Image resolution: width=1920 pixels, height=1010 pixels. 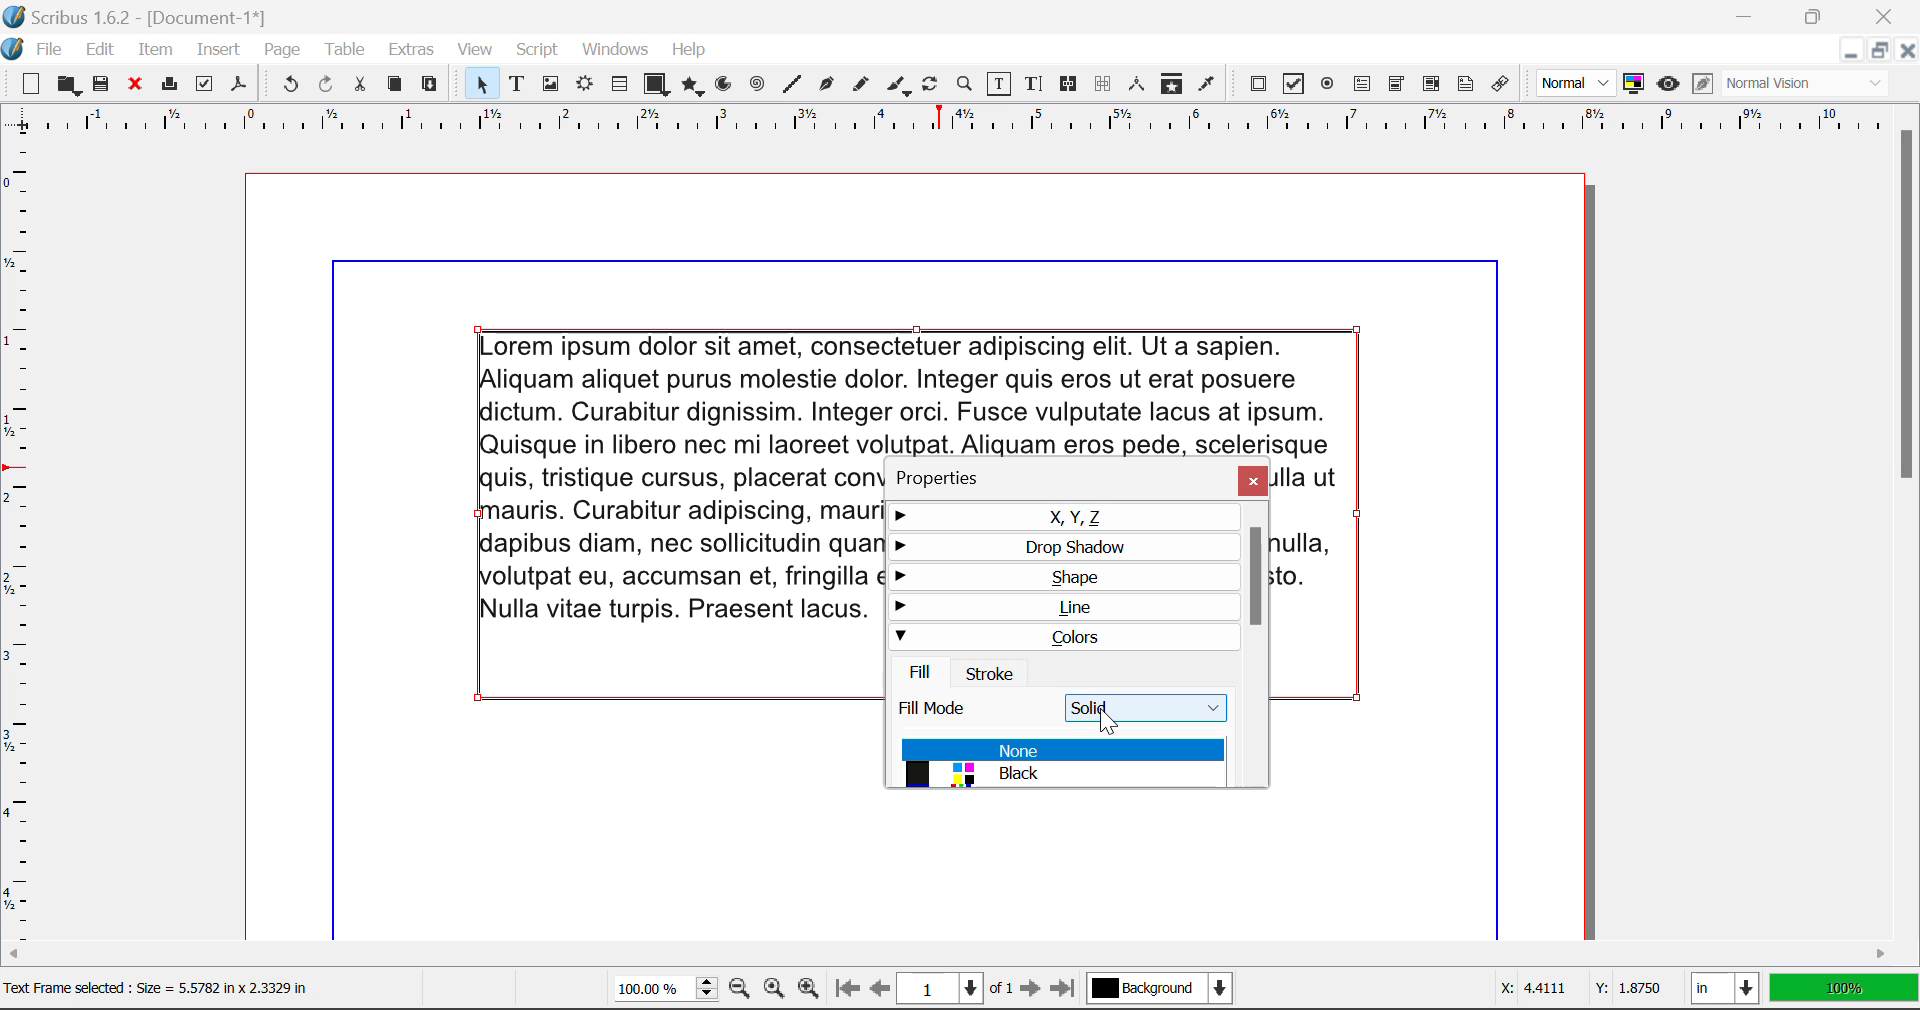 What do you see at coordinates (1072, 84) in the screenshot?
I see `Link Frames` at bounding box center [1072, 84].